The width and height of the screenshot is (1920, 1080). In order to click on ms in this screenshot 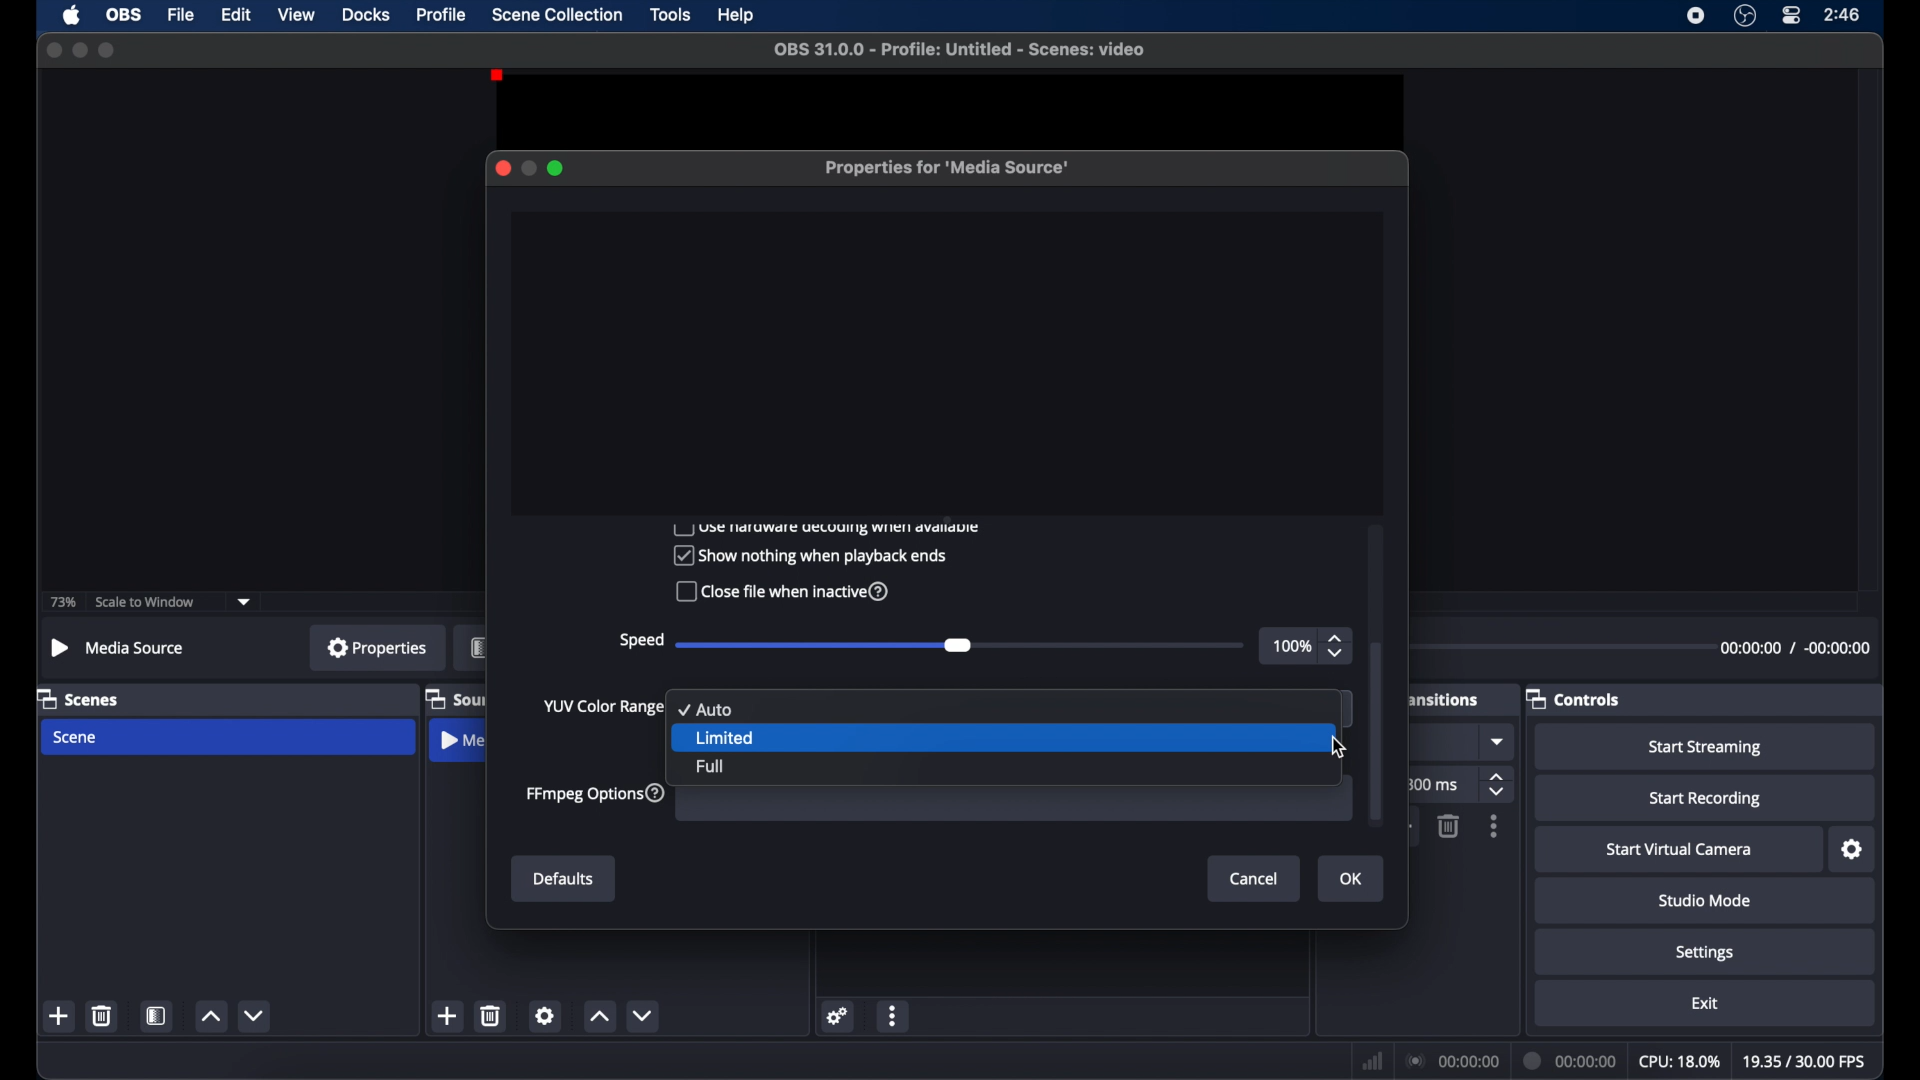, I will do `click(1439, 785)`.